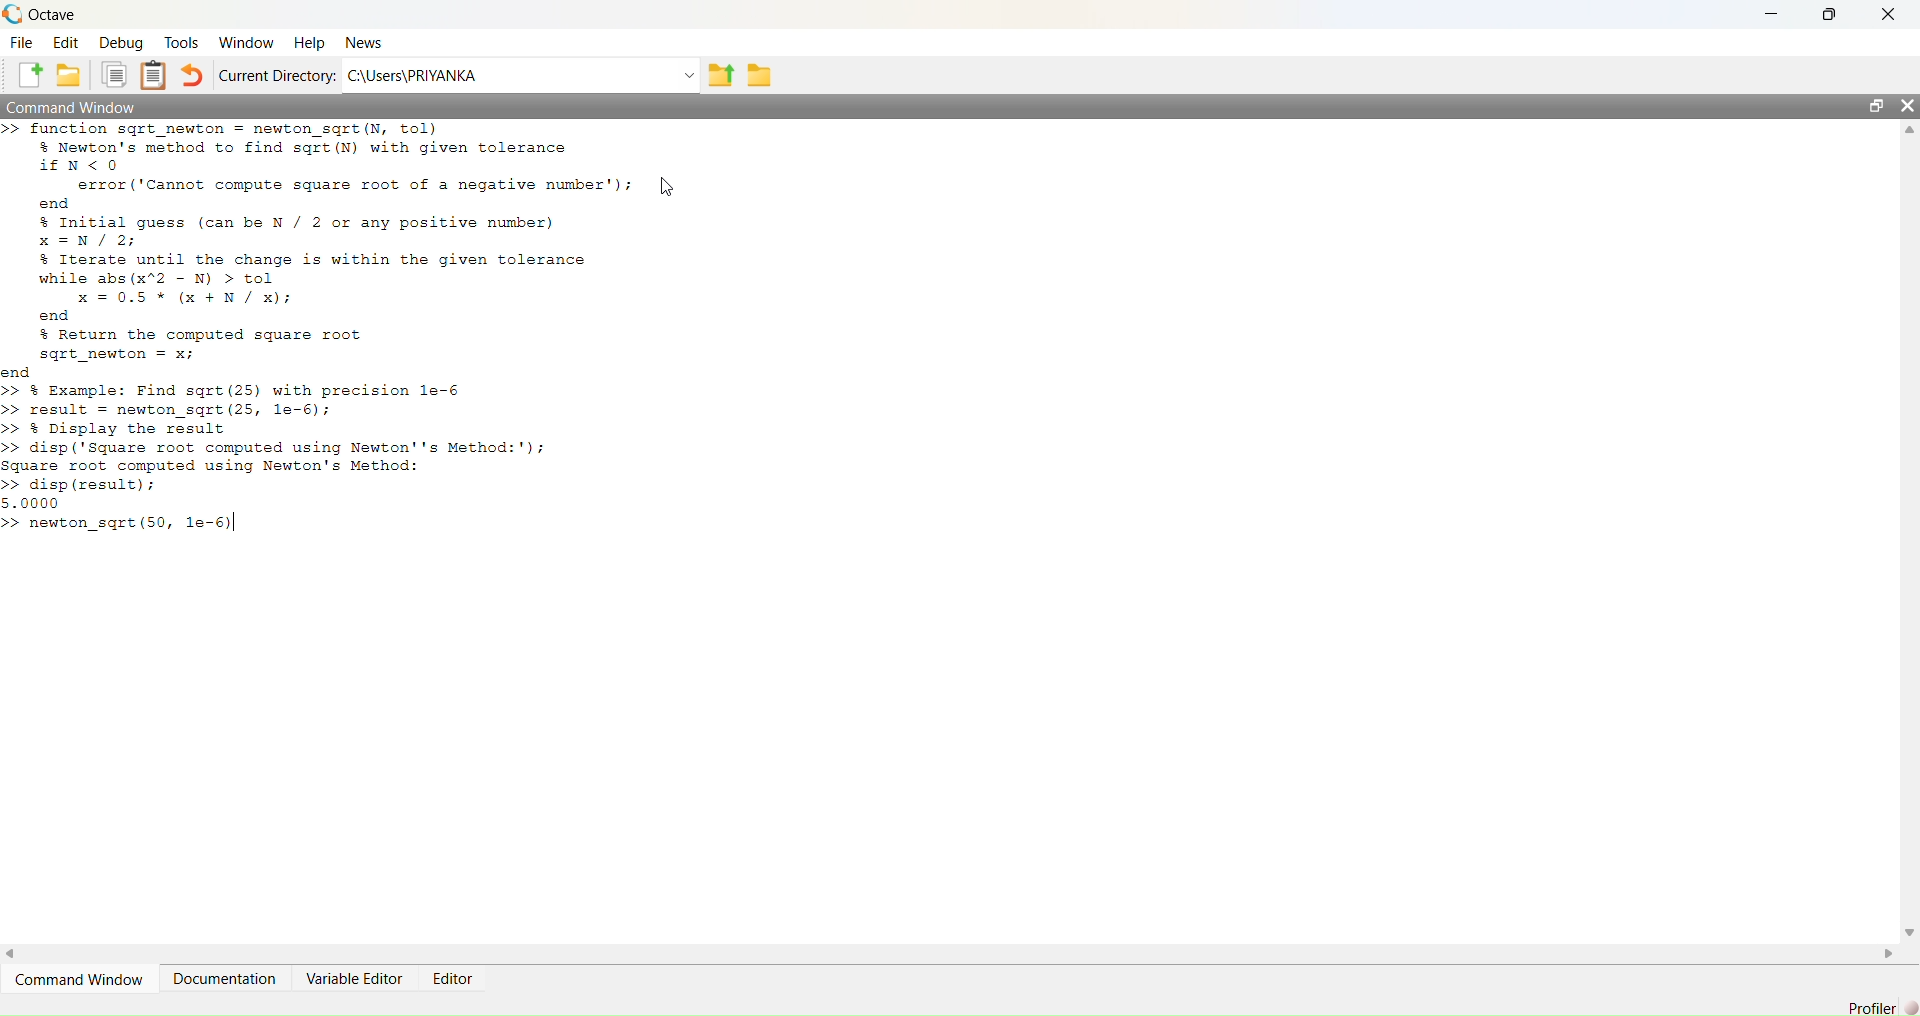 This screenshot has height=1016, width=1920. Describe the element at coordinates (155, 75) in the screenshot. I see `Paste` at that location.